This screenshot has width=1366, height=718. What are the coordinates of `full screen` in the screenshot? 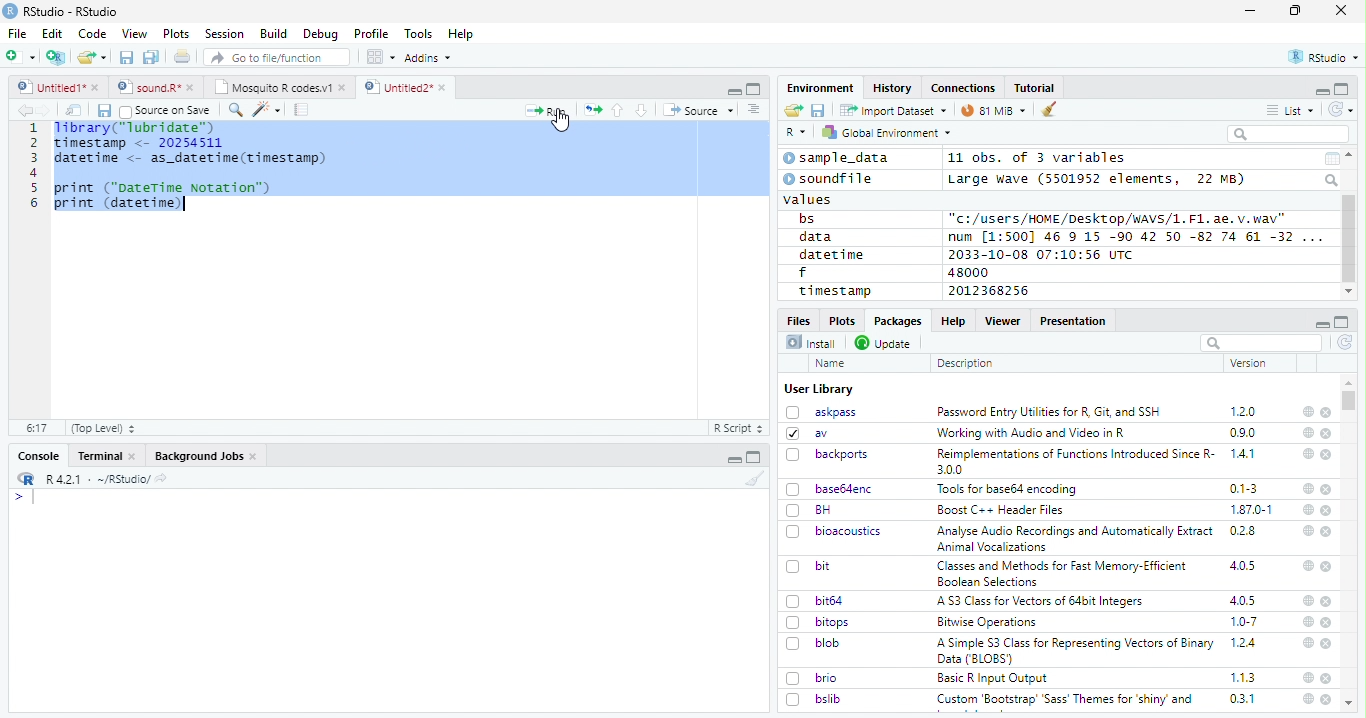 It's located at (1342, 322).